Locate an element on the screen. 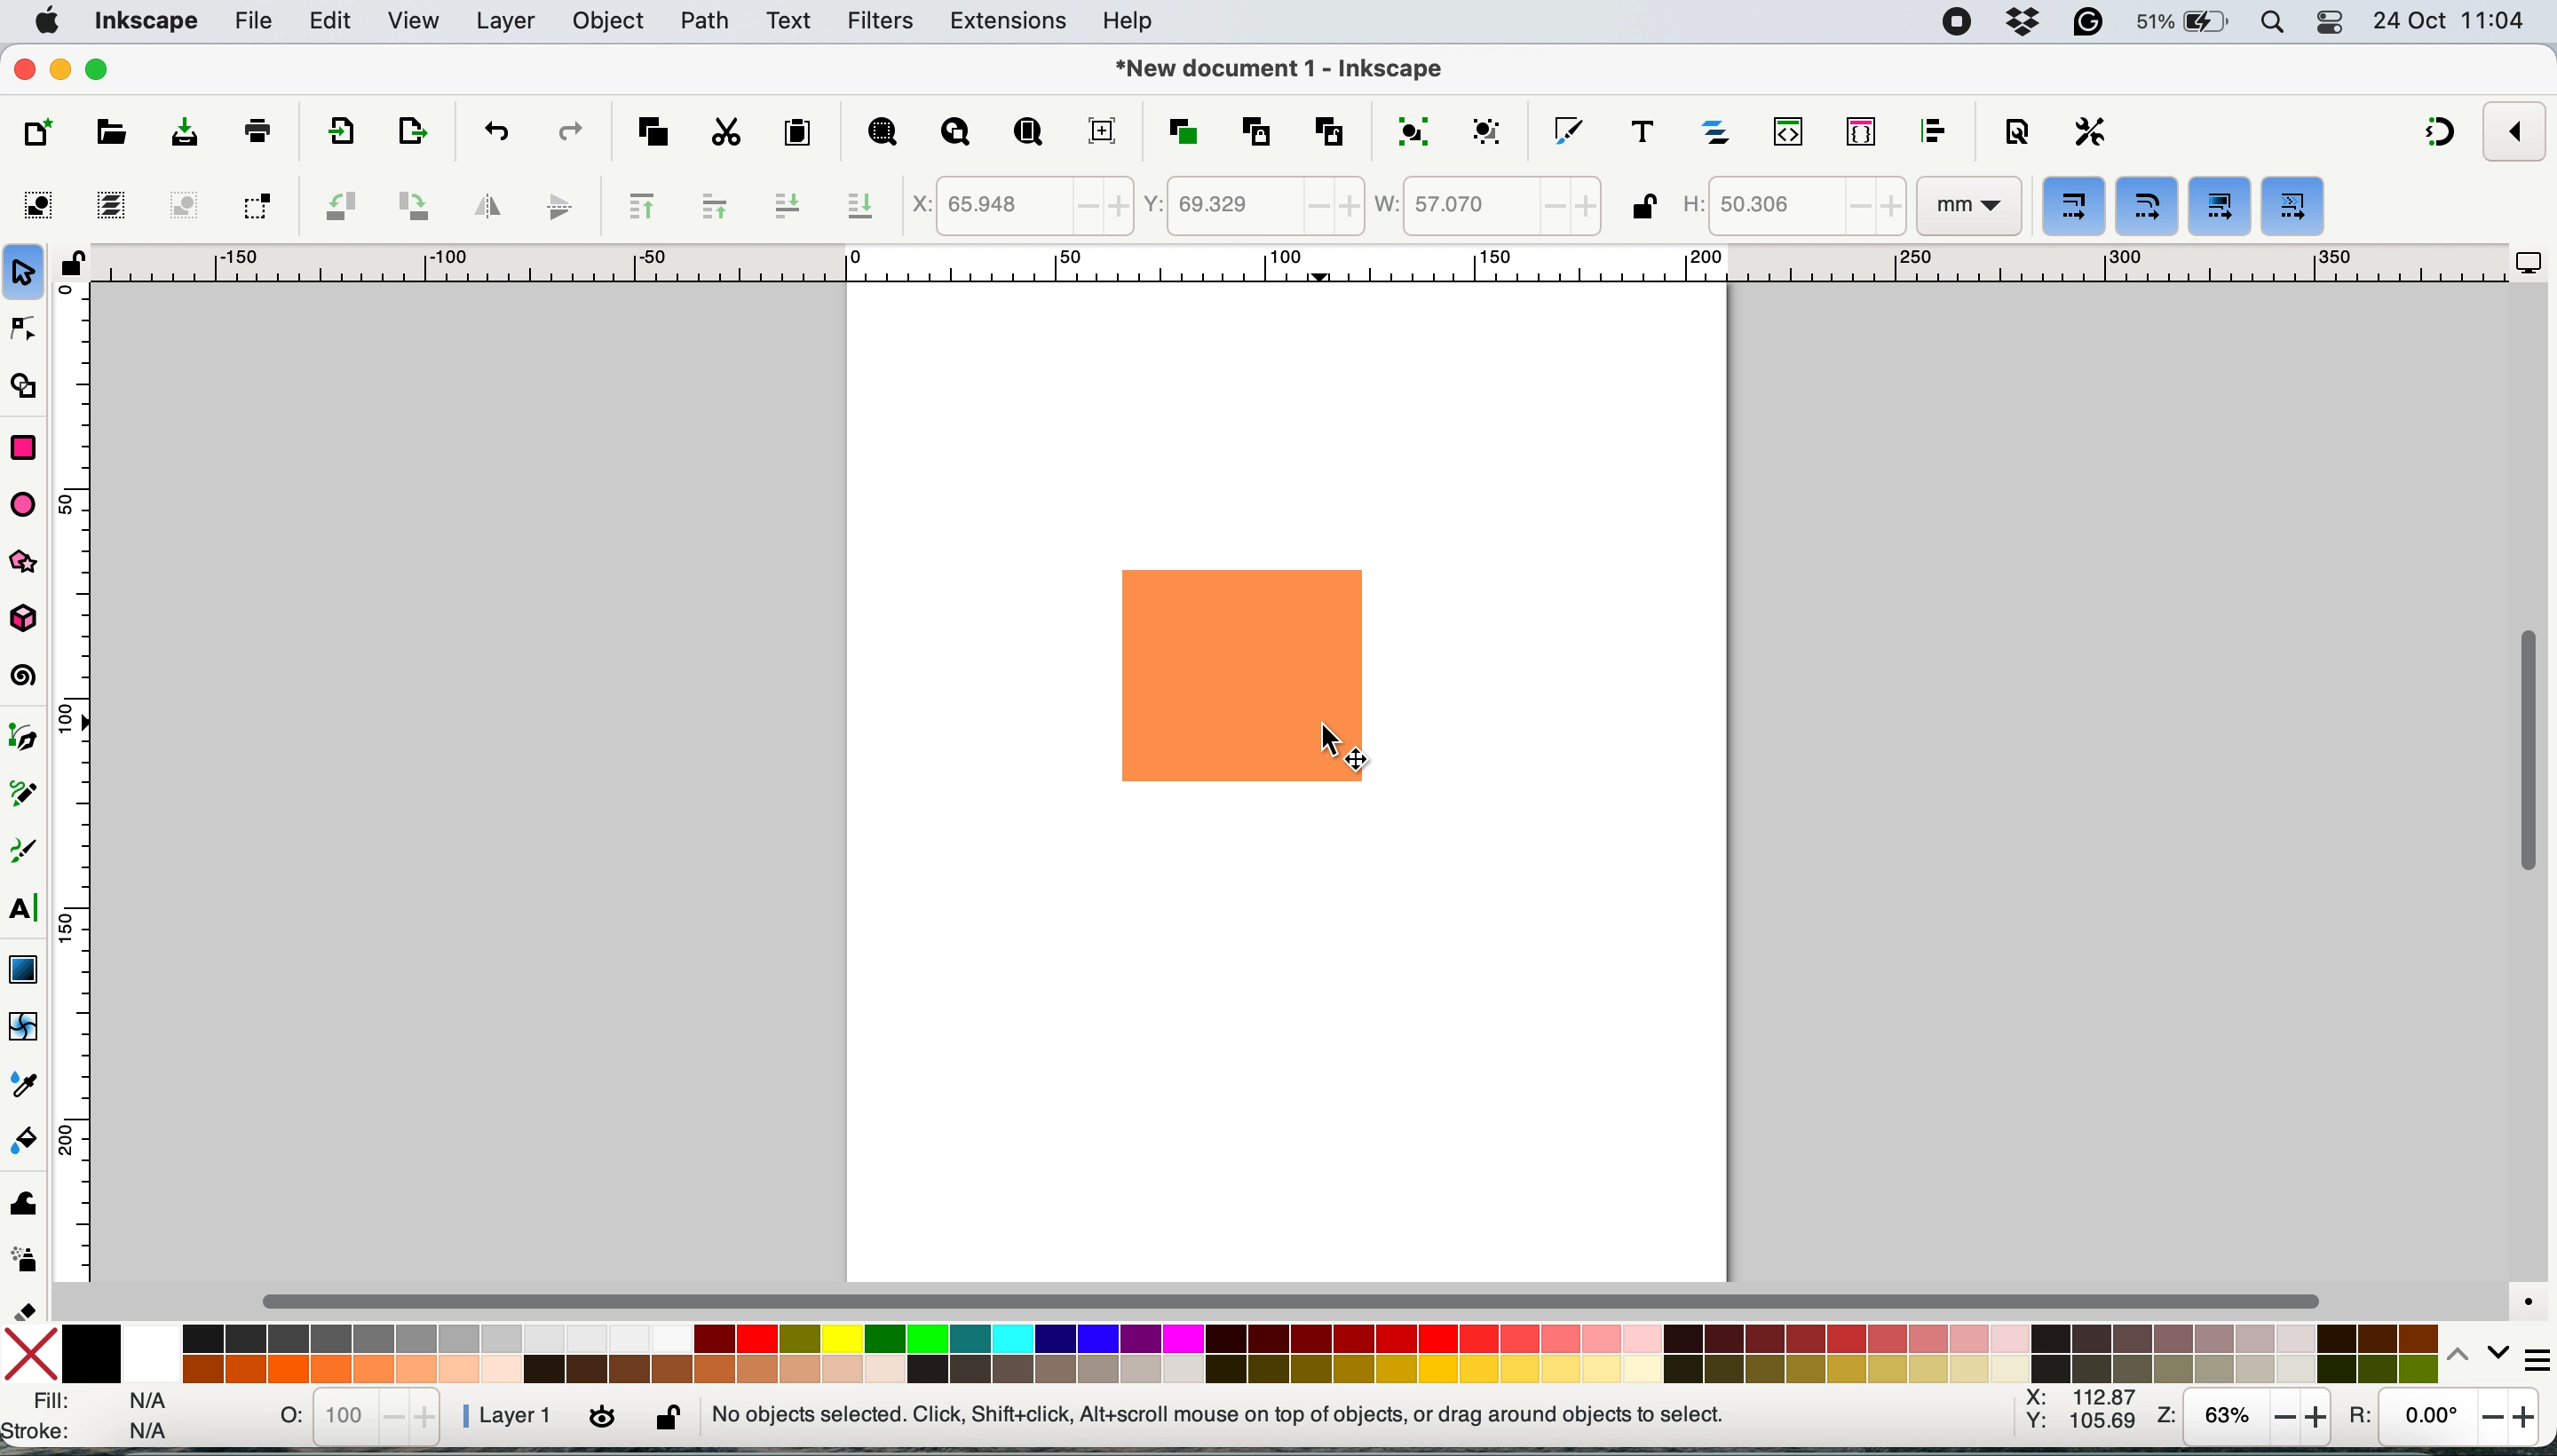 This screenshot has height=1456, width=2557. import is located at coordinates (335, 134).